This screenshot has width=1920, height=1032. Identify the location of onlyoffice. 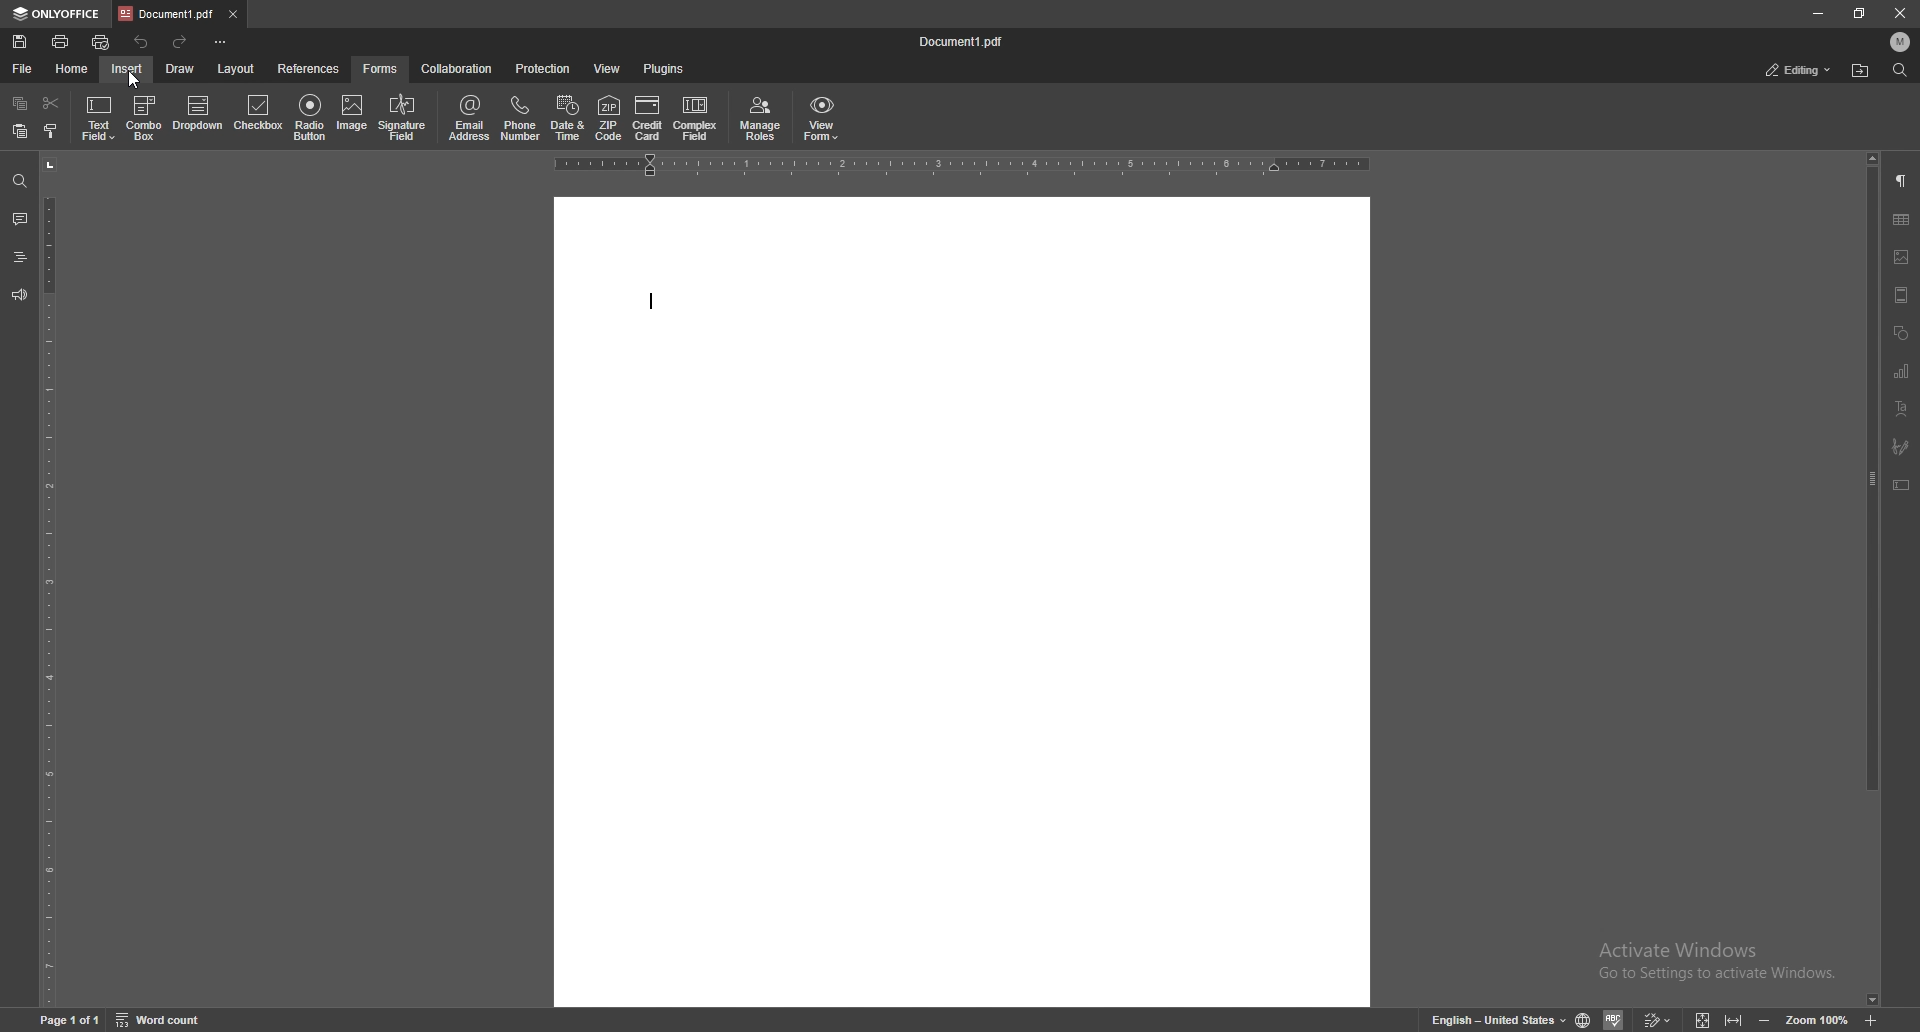
(57, 15).